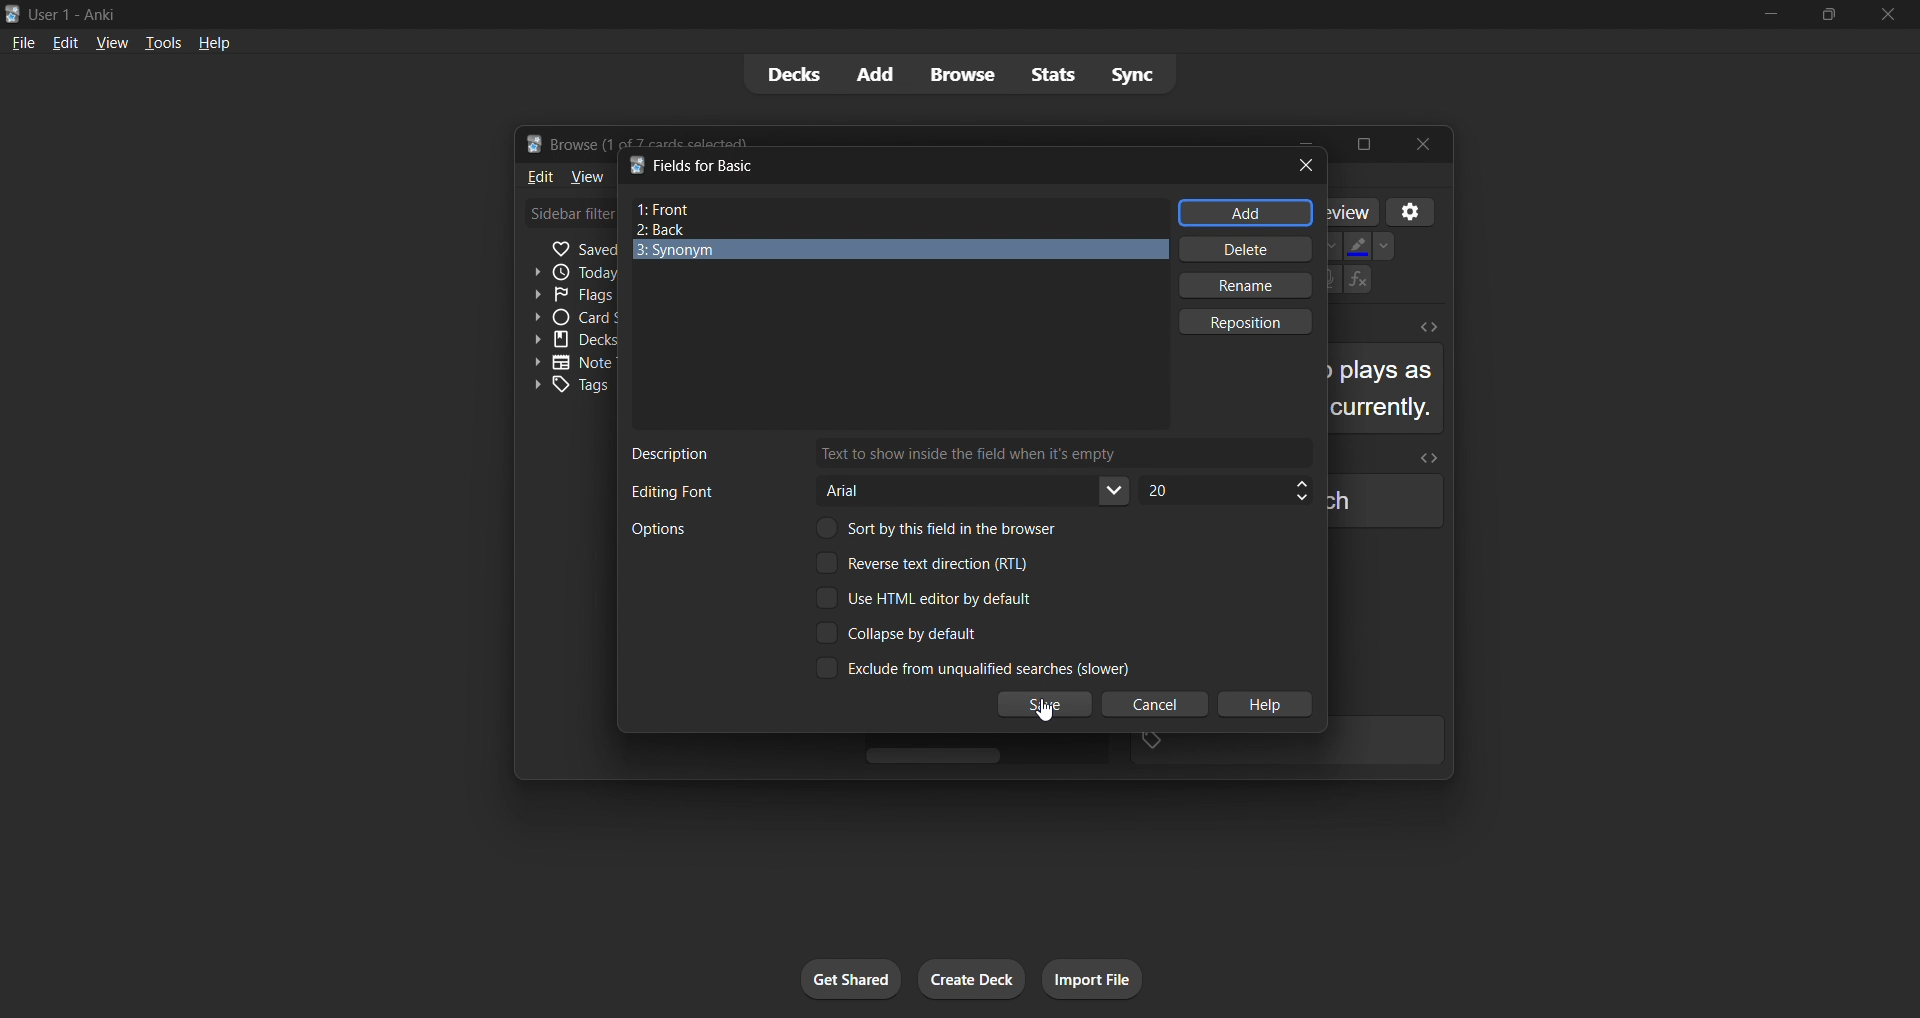  Describe the element at coordinates (1247, 288) in the screenshot. I see `rename field` at that location.